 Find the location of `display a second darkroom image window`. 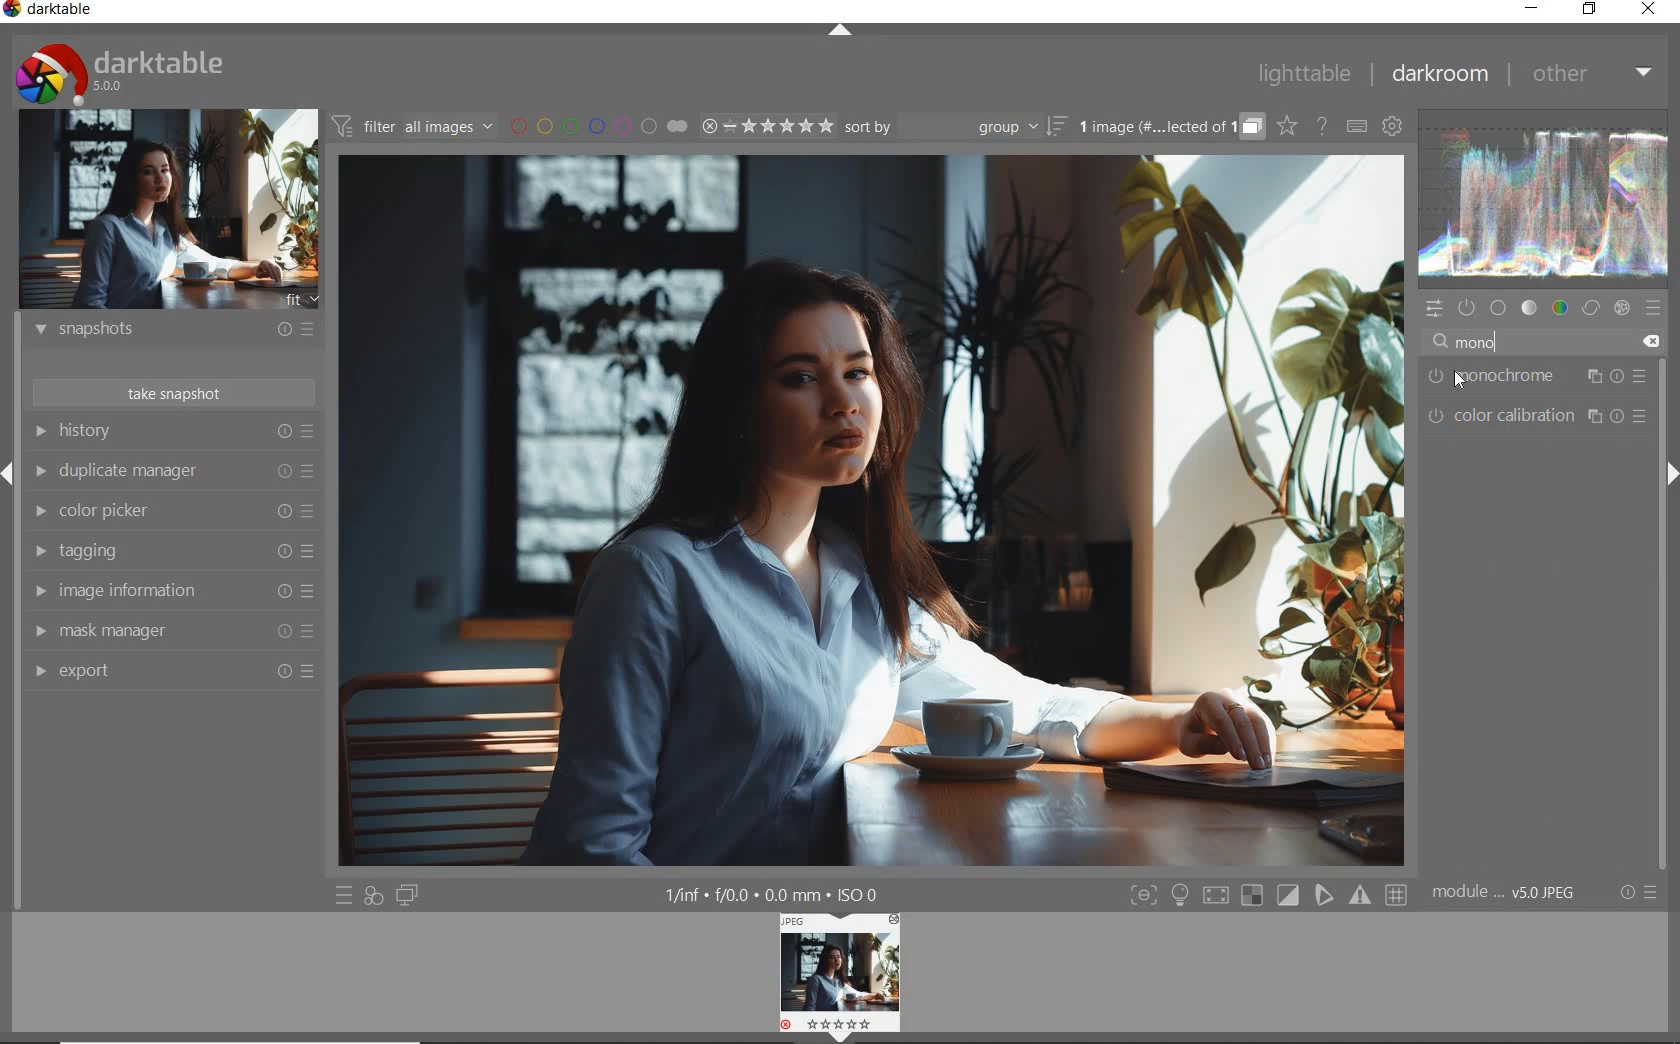

display a second darkroom image window is located at coordinates (406, 893).